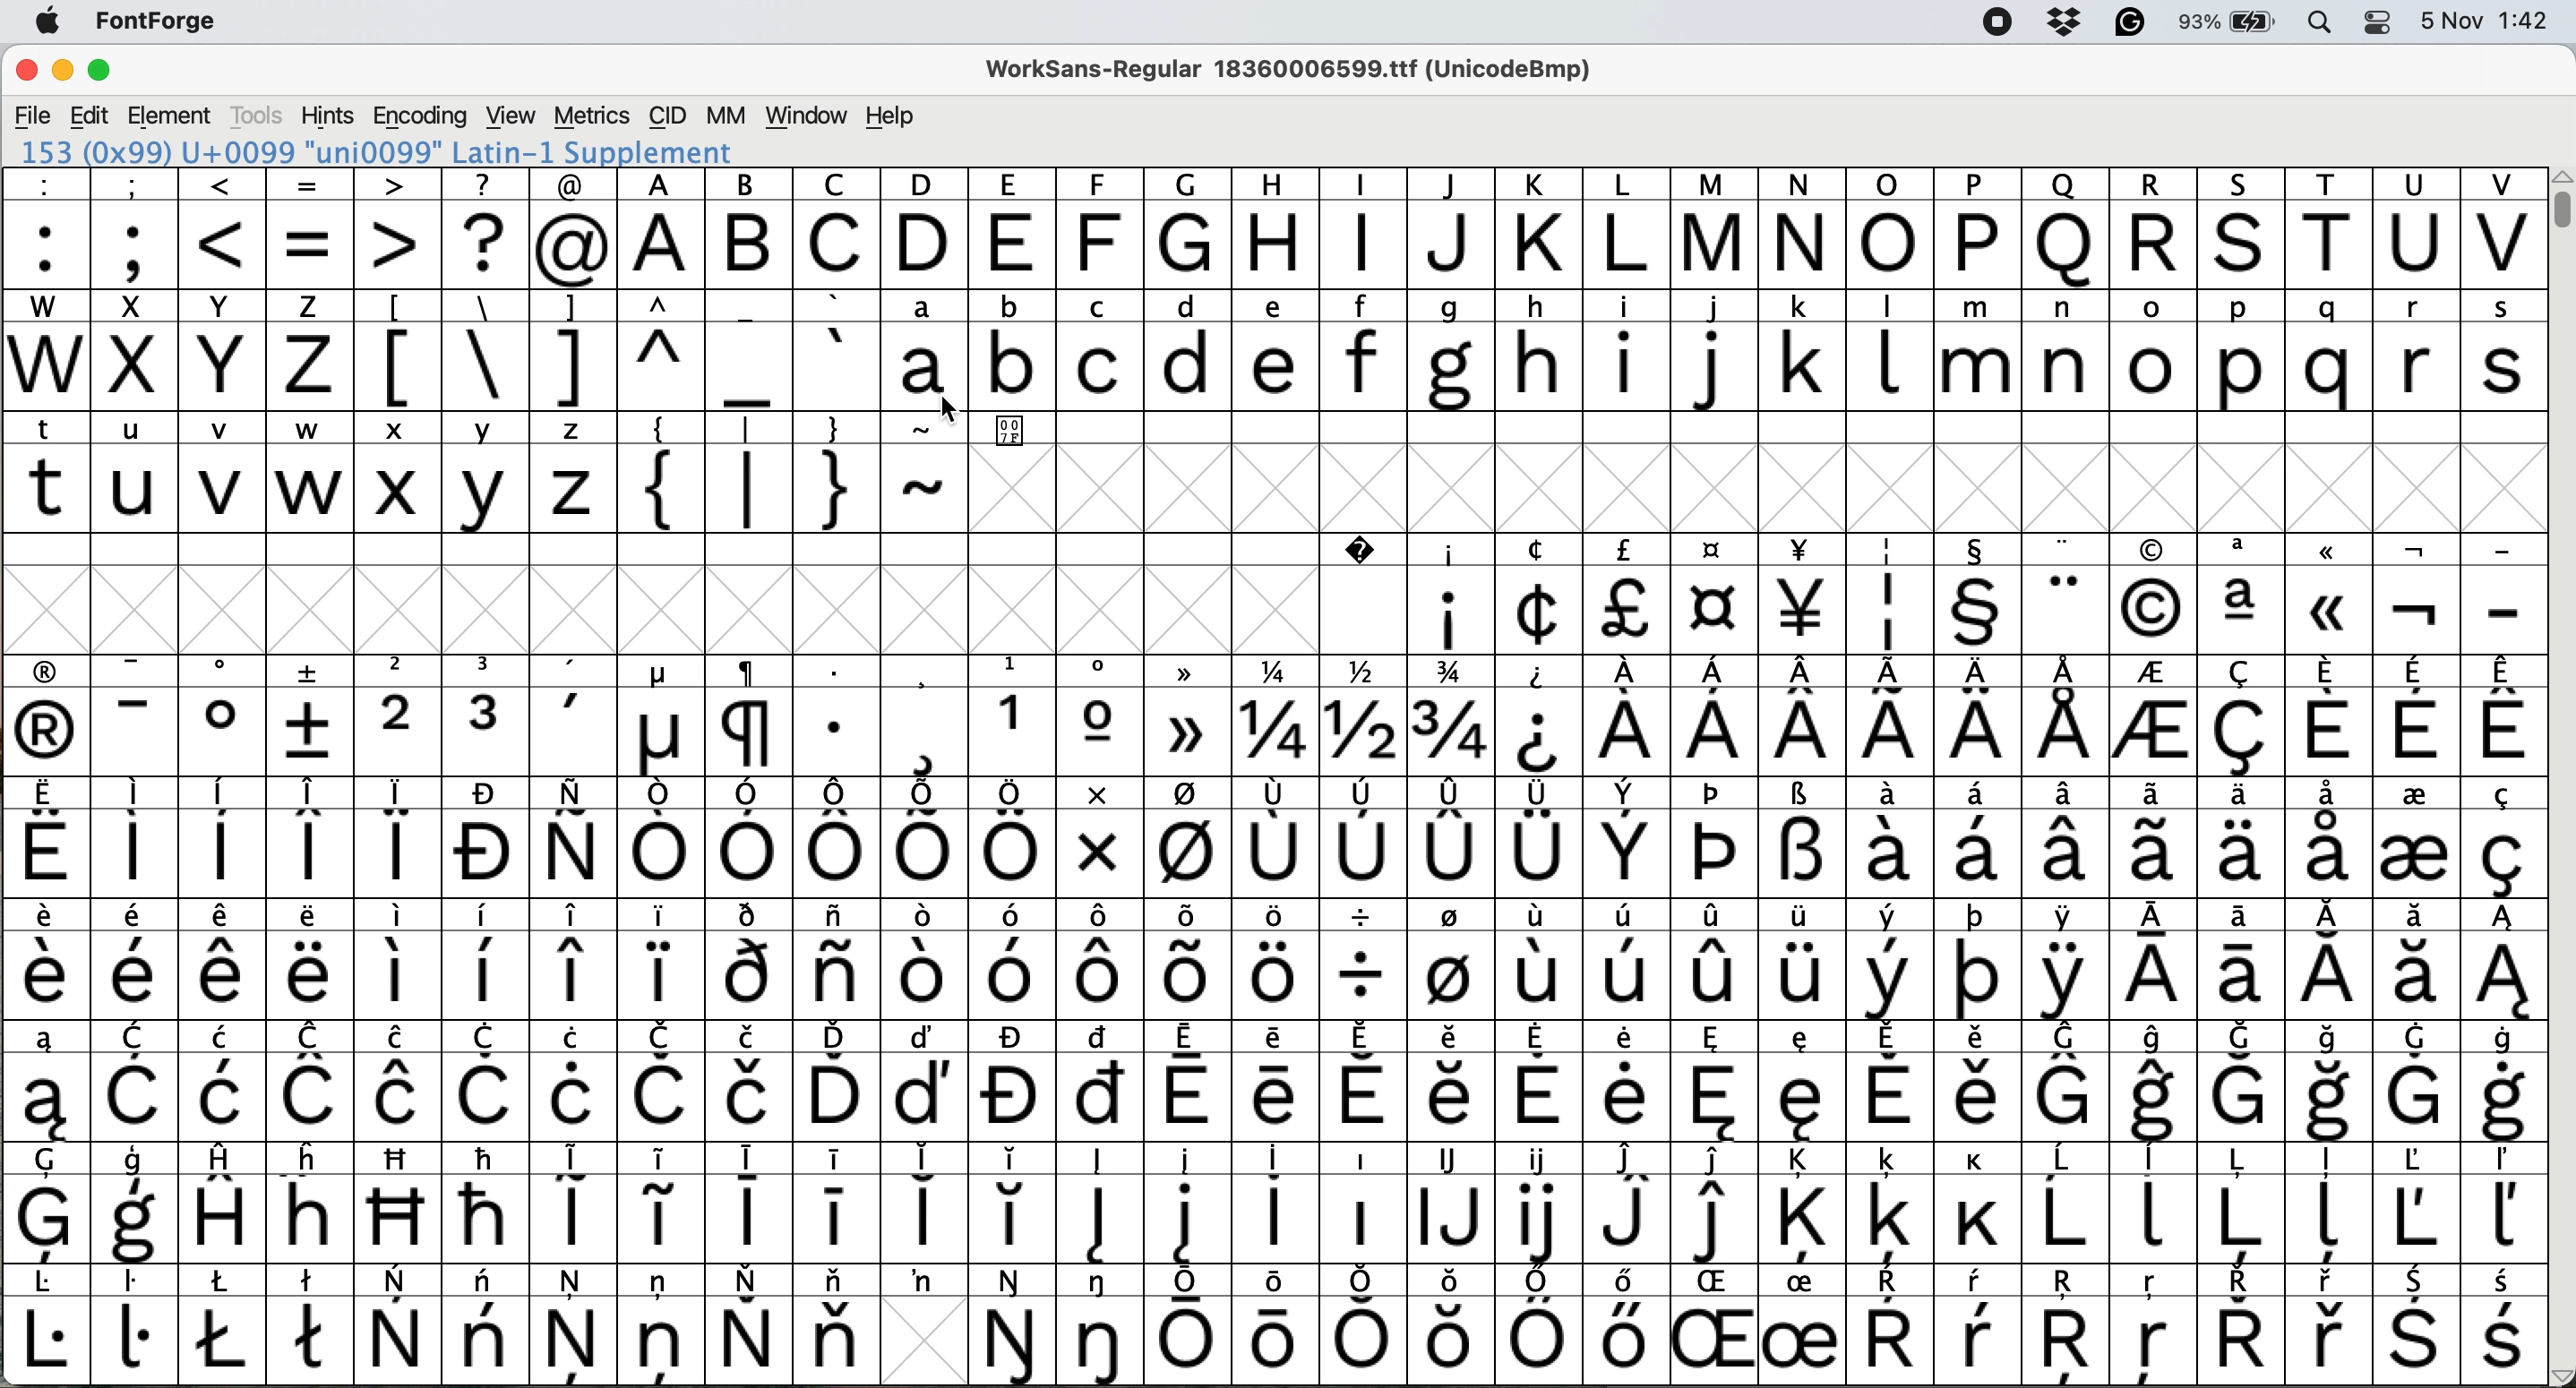 The height and width of the screenshot is (1388, 2576). What do you see at coordinates (2152, 595) in the screenshot?
I see `` at bounding box center [2152, 595].